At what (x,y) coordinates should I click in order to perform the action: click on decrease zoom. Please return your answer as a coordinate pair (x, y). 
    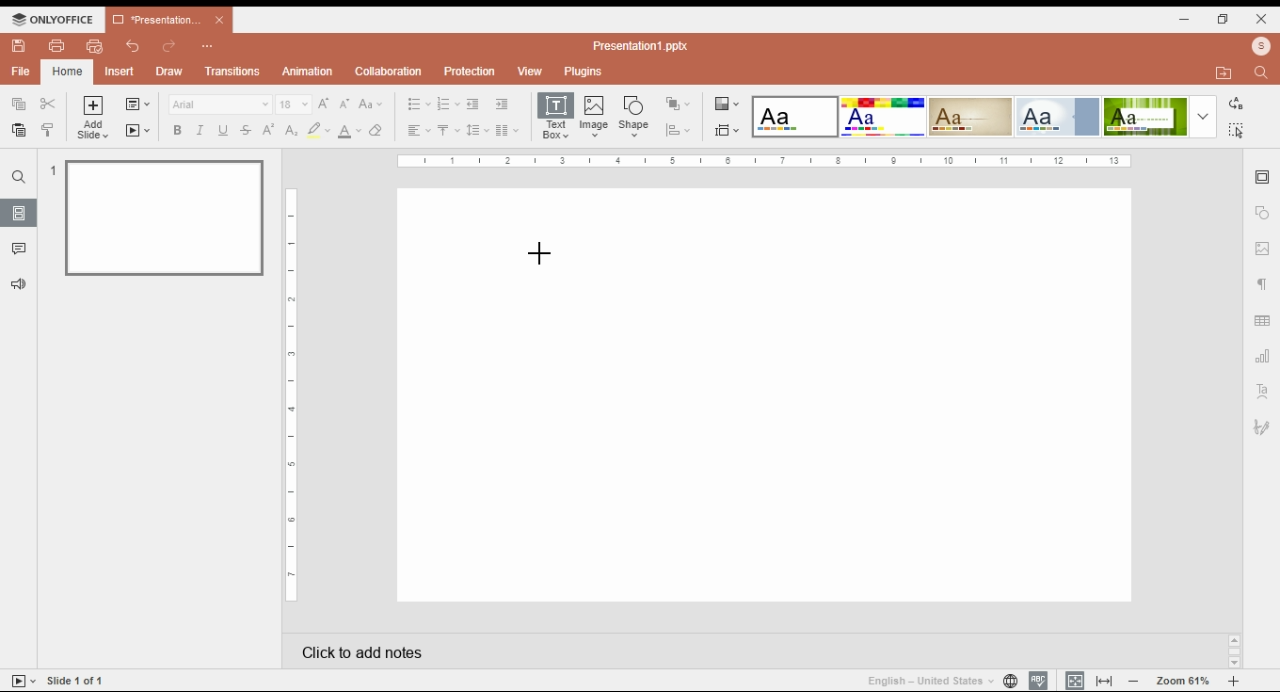
    Looking at the image, I should click on (1134, 680).